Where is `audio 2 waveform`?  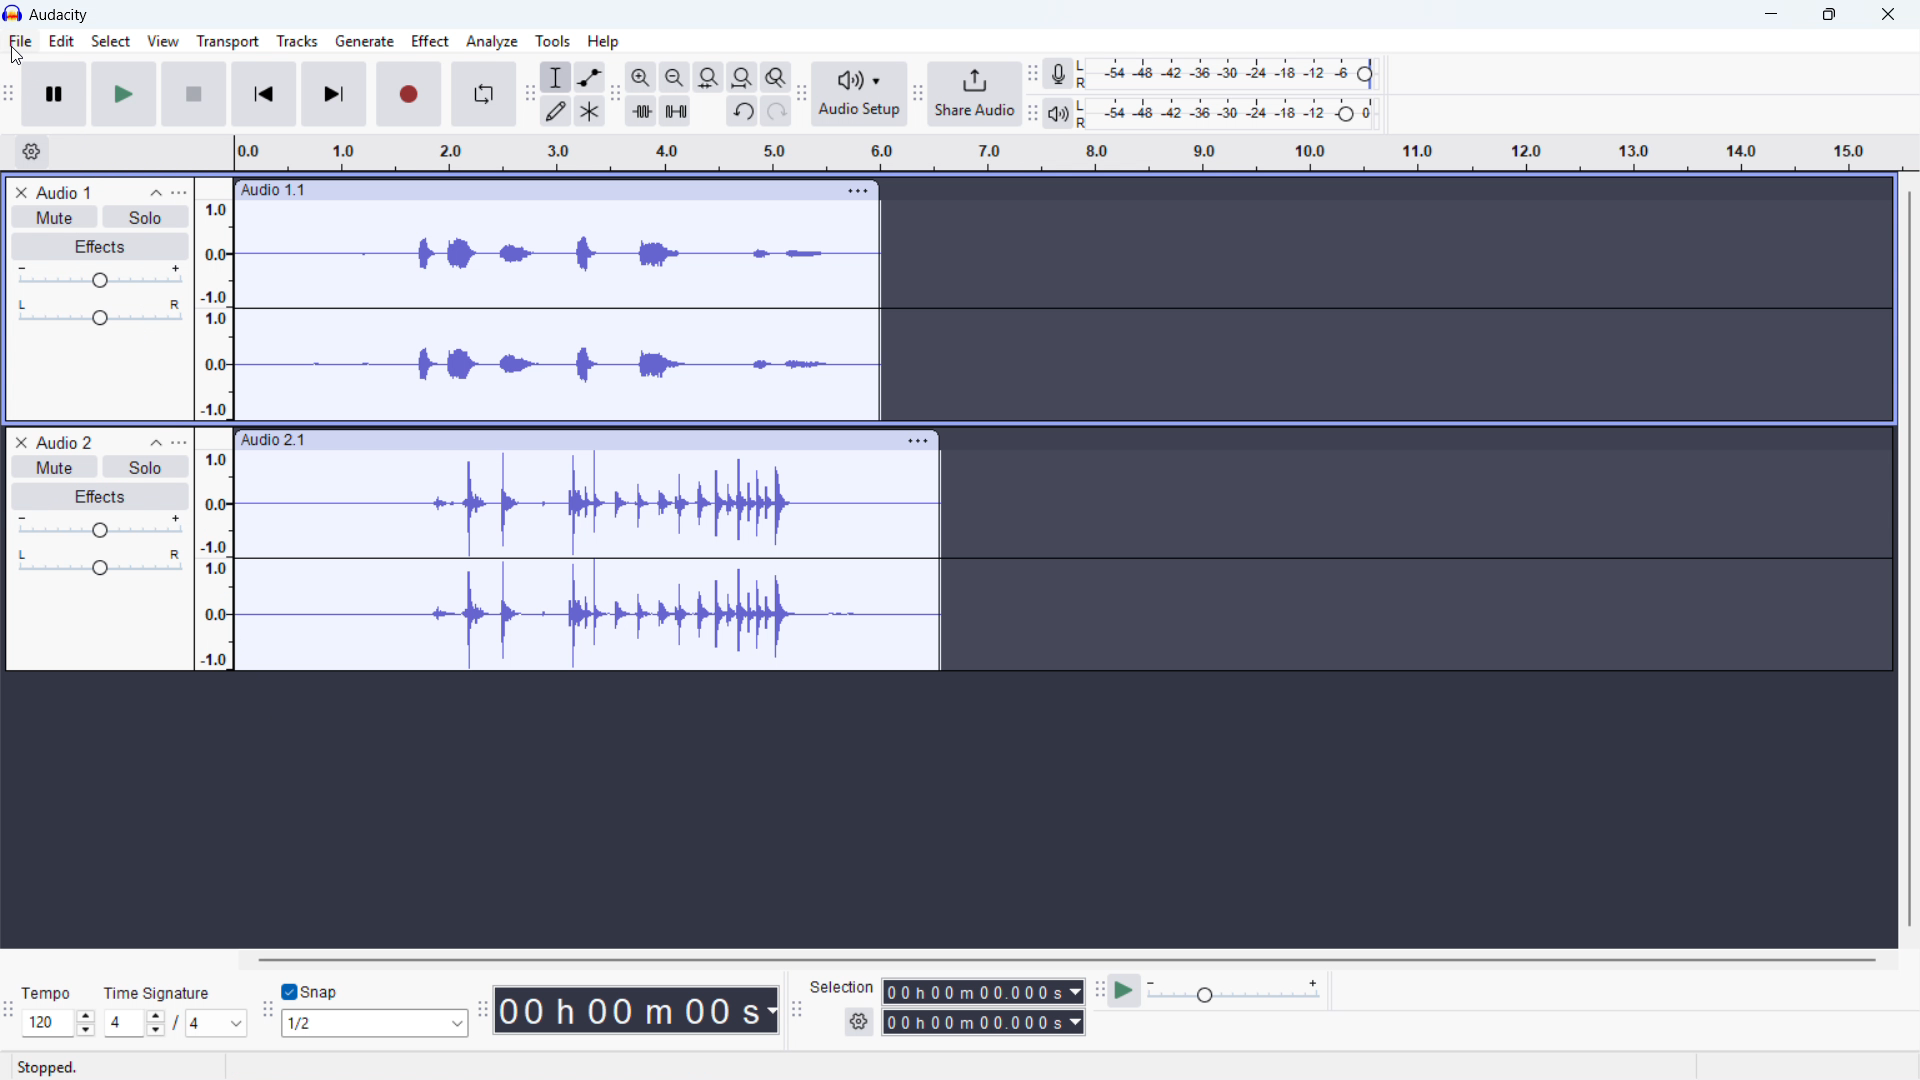
audio 2 waveform is located at coordinates (590, 562).